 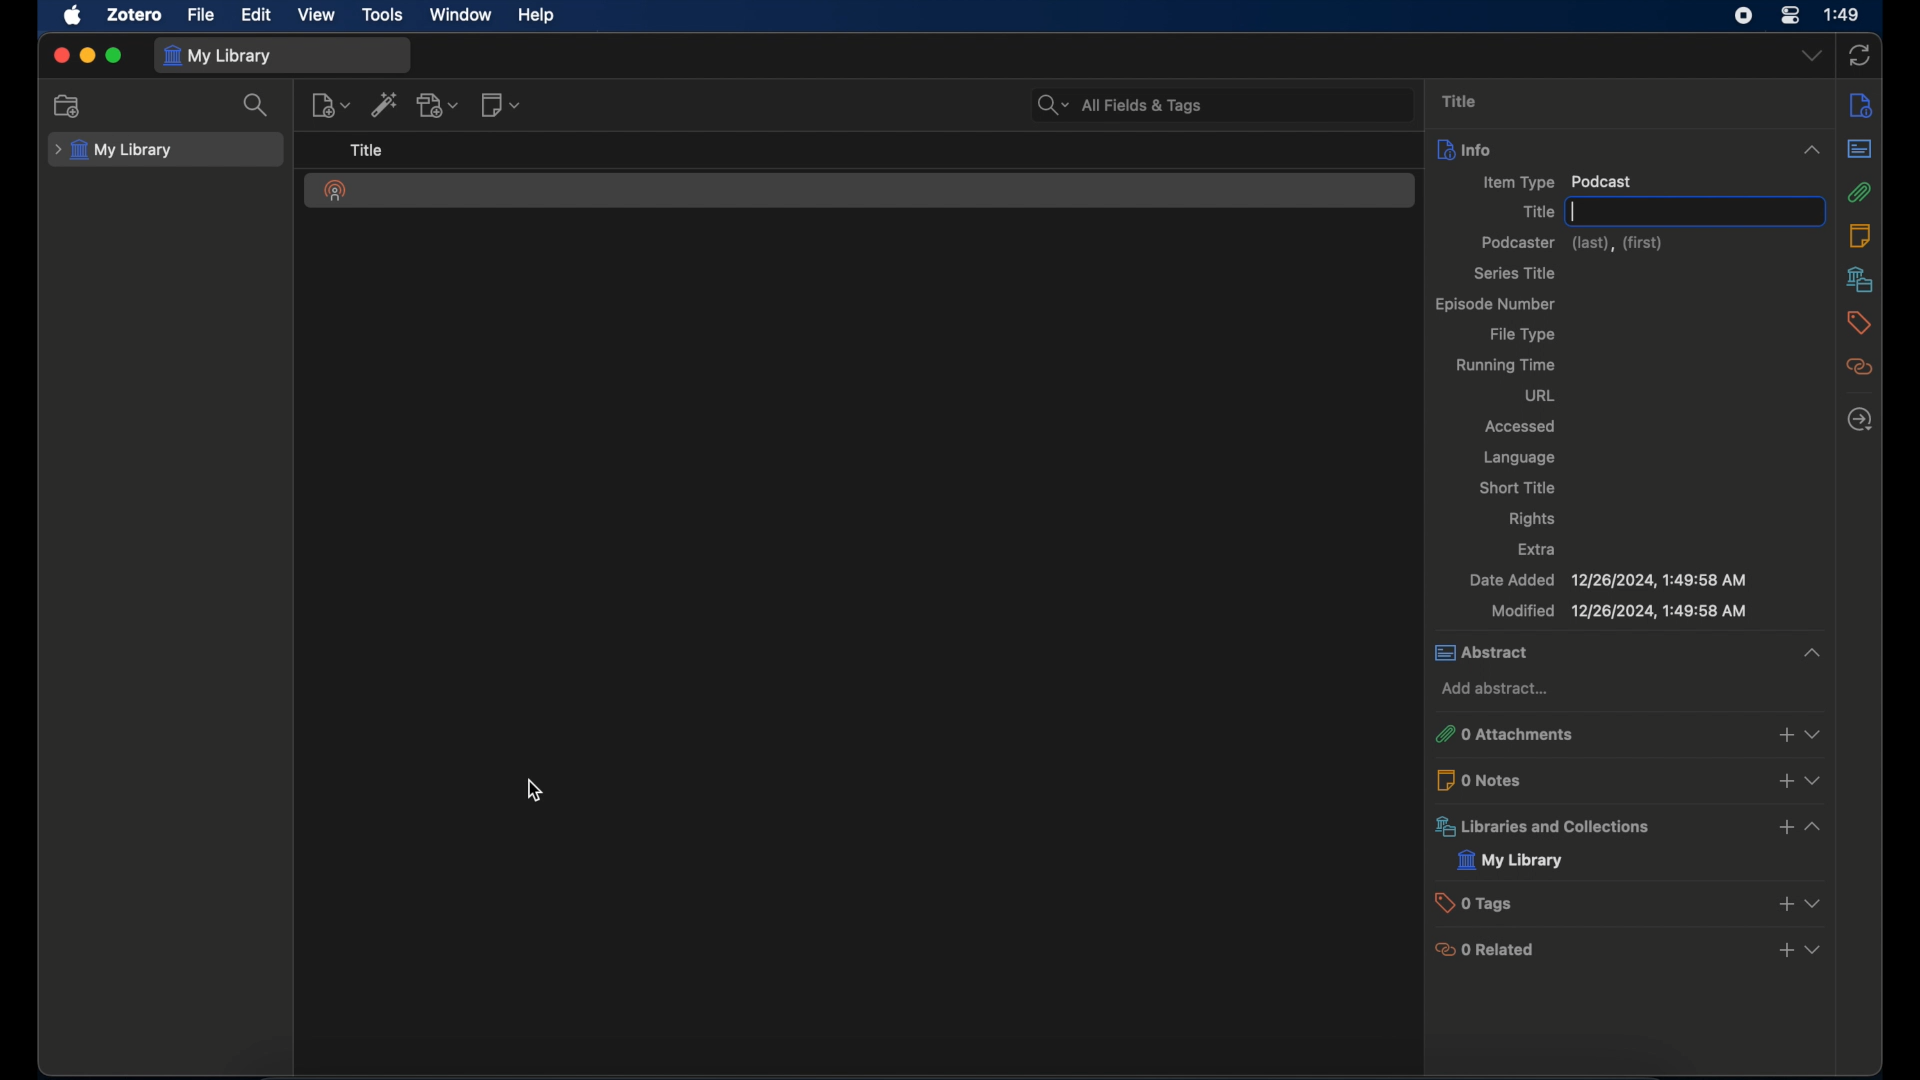 I want to click on file type, so click(x=1524, y=335).